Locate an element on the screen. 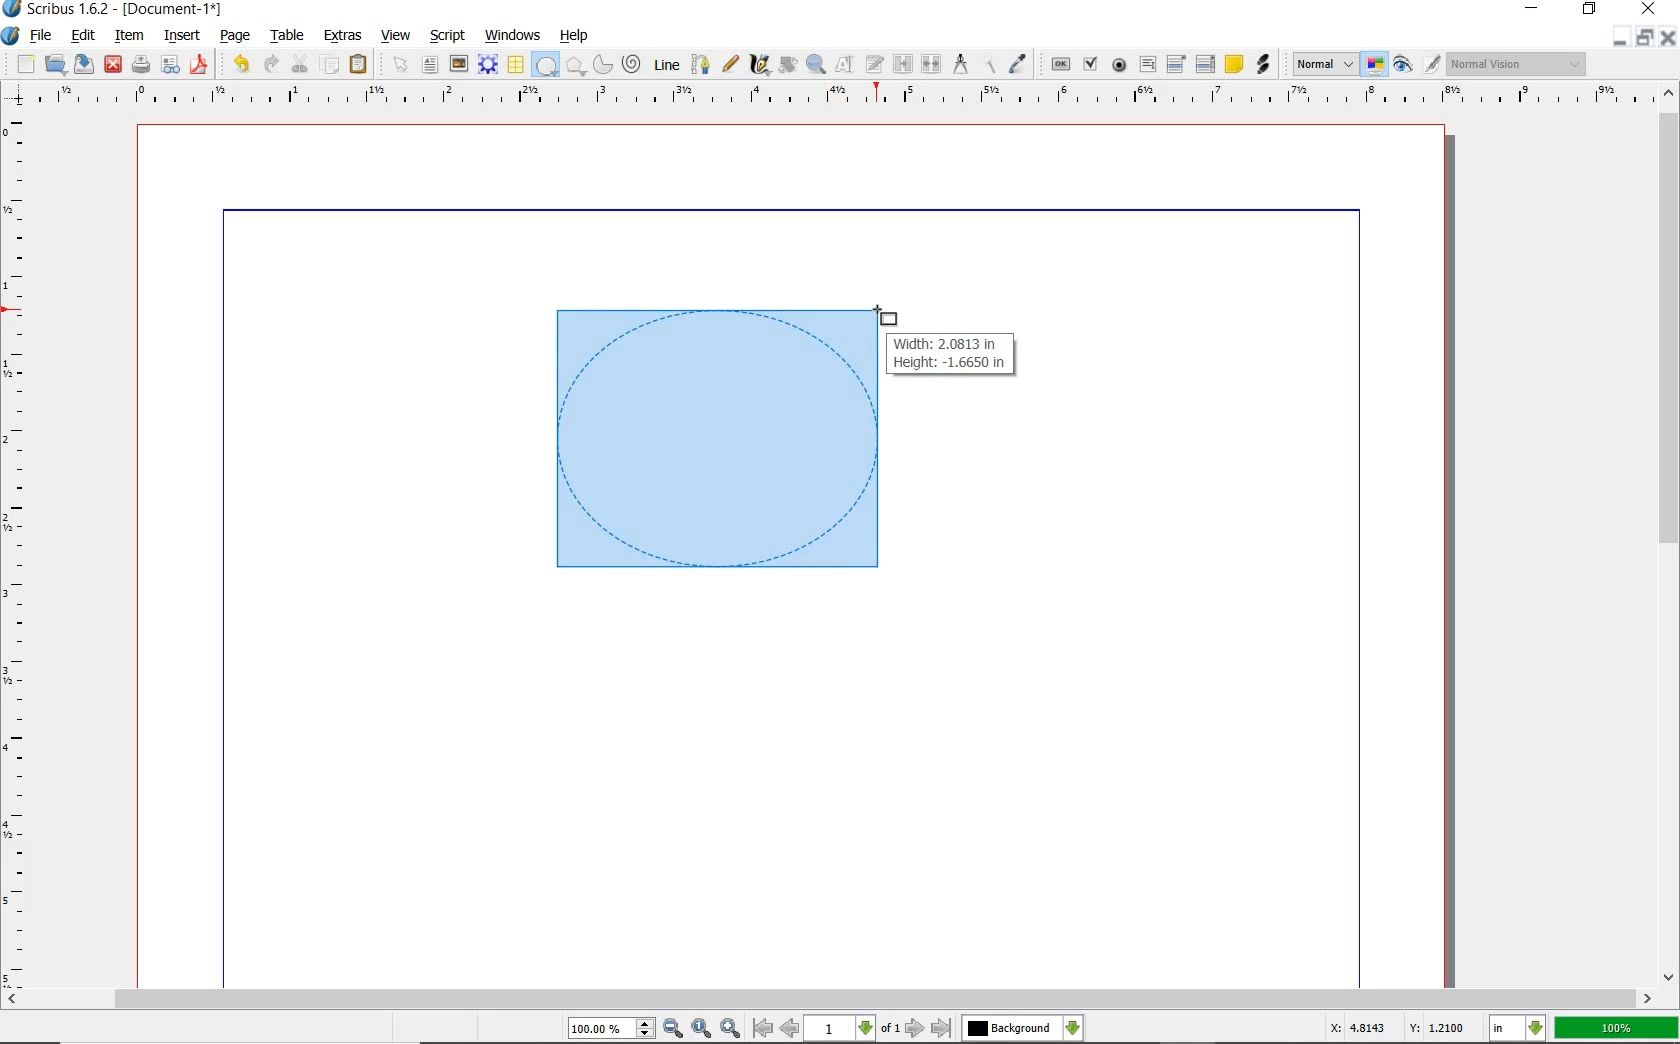  ZOOM IN OR OUT is located at coordinates (815, 65).